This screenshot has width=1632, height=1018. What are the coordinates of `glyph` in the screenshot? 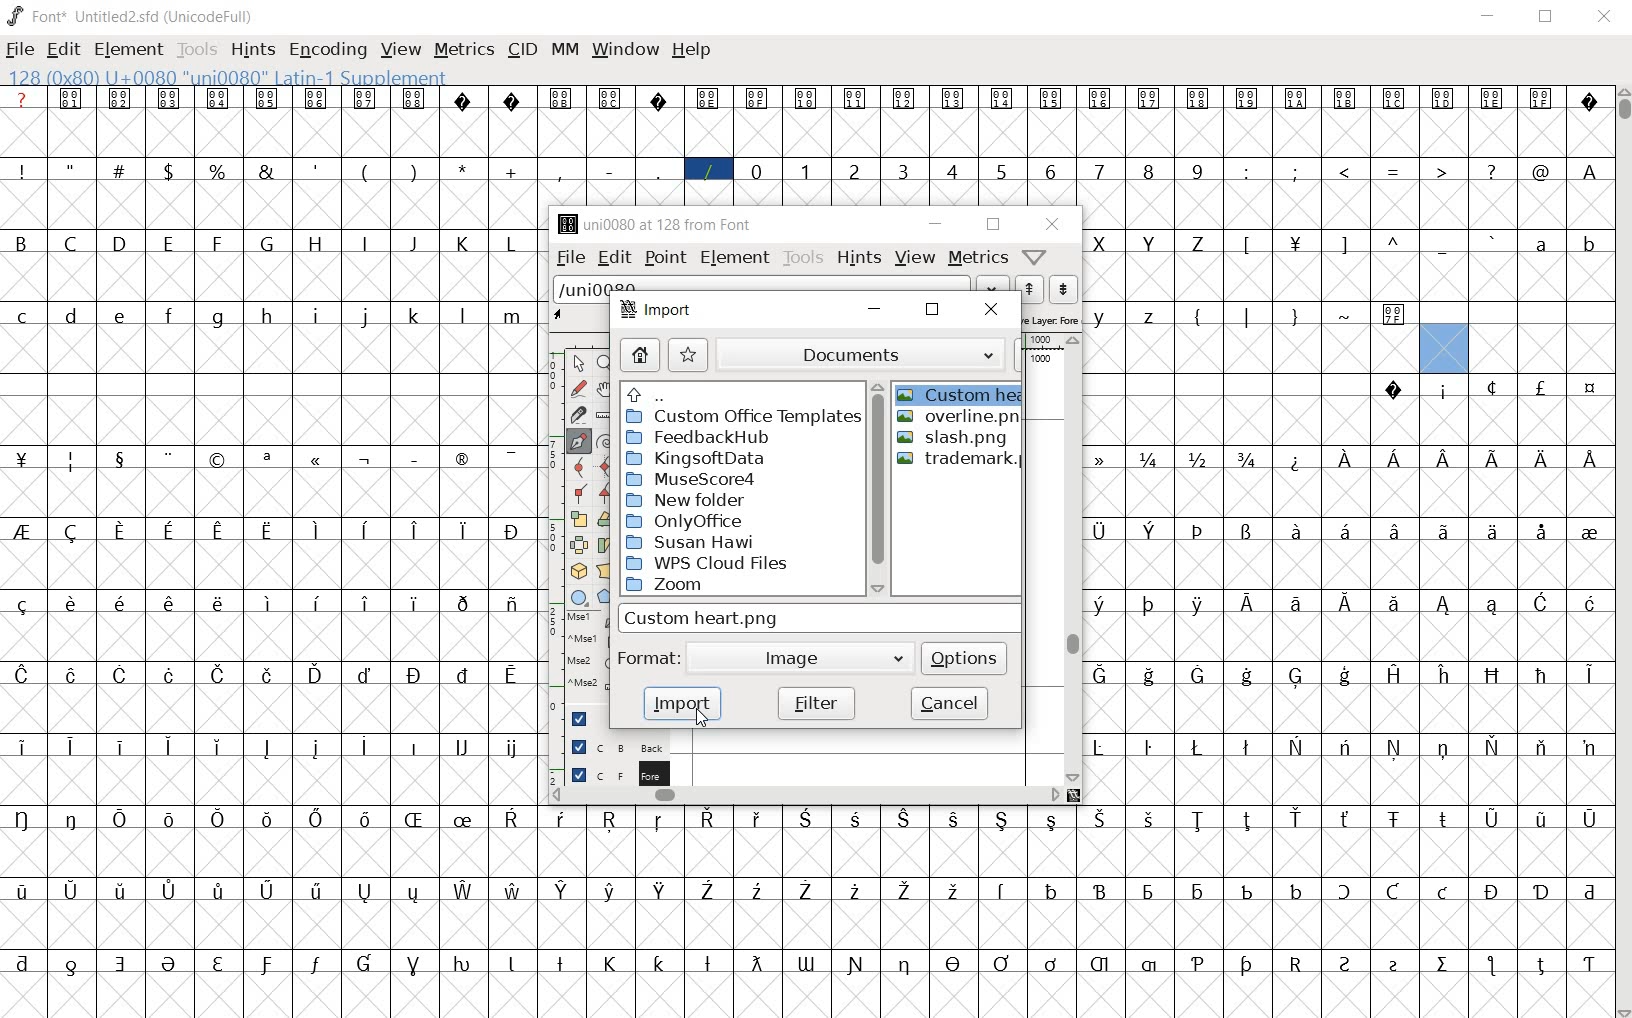 It's located at (219, 747).